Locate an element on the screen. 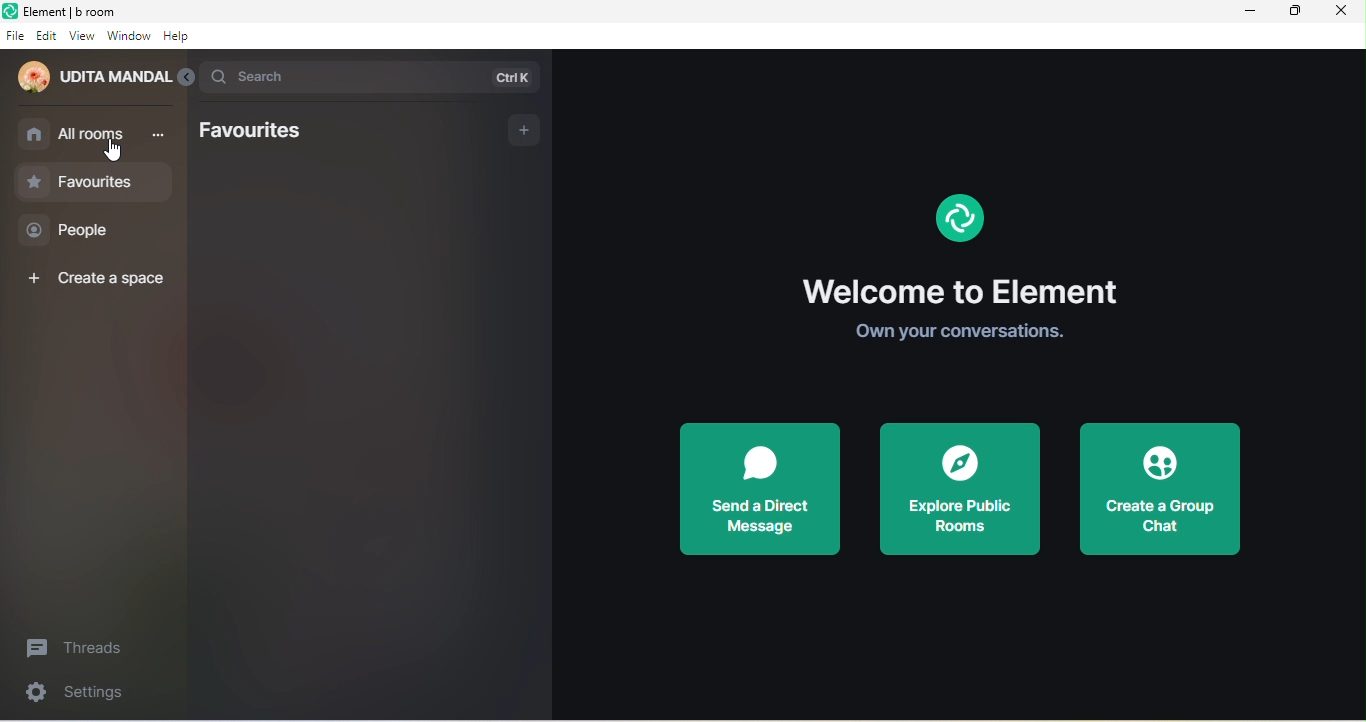  welcome to element is located at coordinates (979, 289).